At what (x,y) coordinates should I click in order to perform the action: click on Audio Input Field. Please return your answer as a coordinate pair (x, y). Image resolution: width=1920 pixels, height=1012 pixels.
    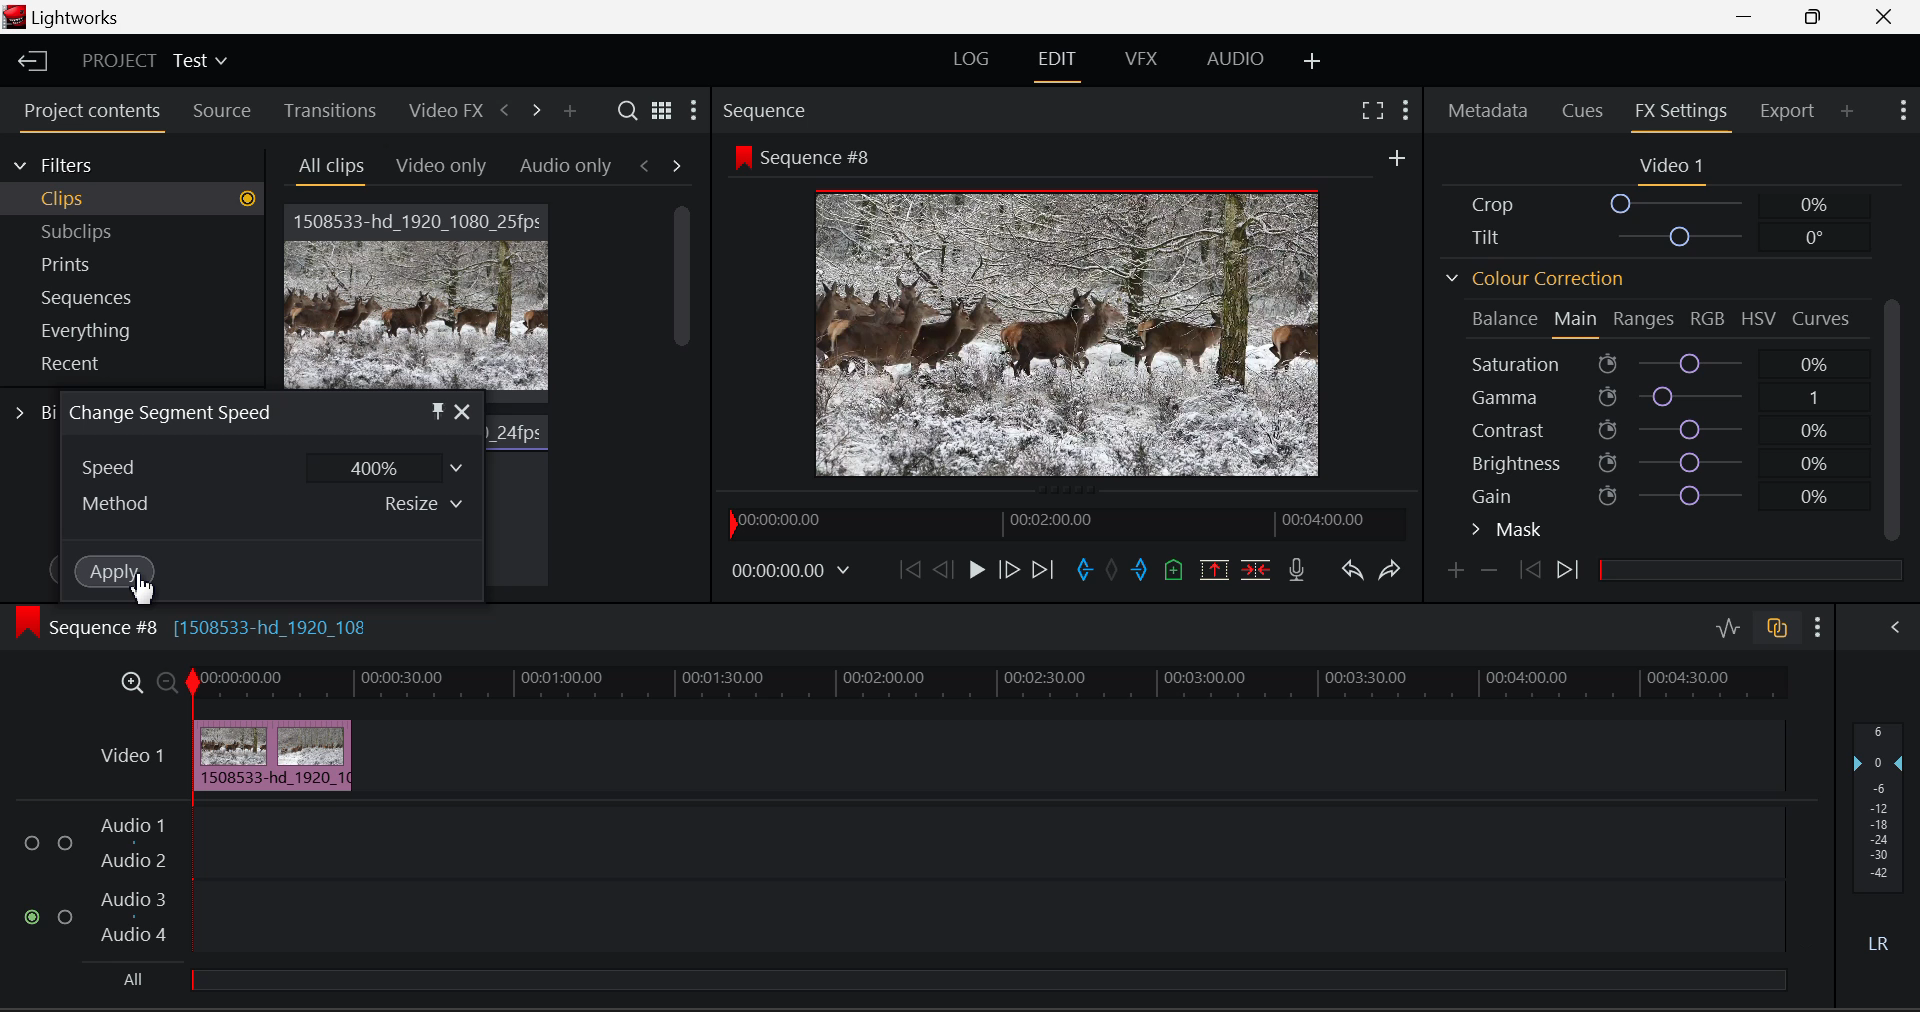
    Looking at the image, I should click on (986, 840).